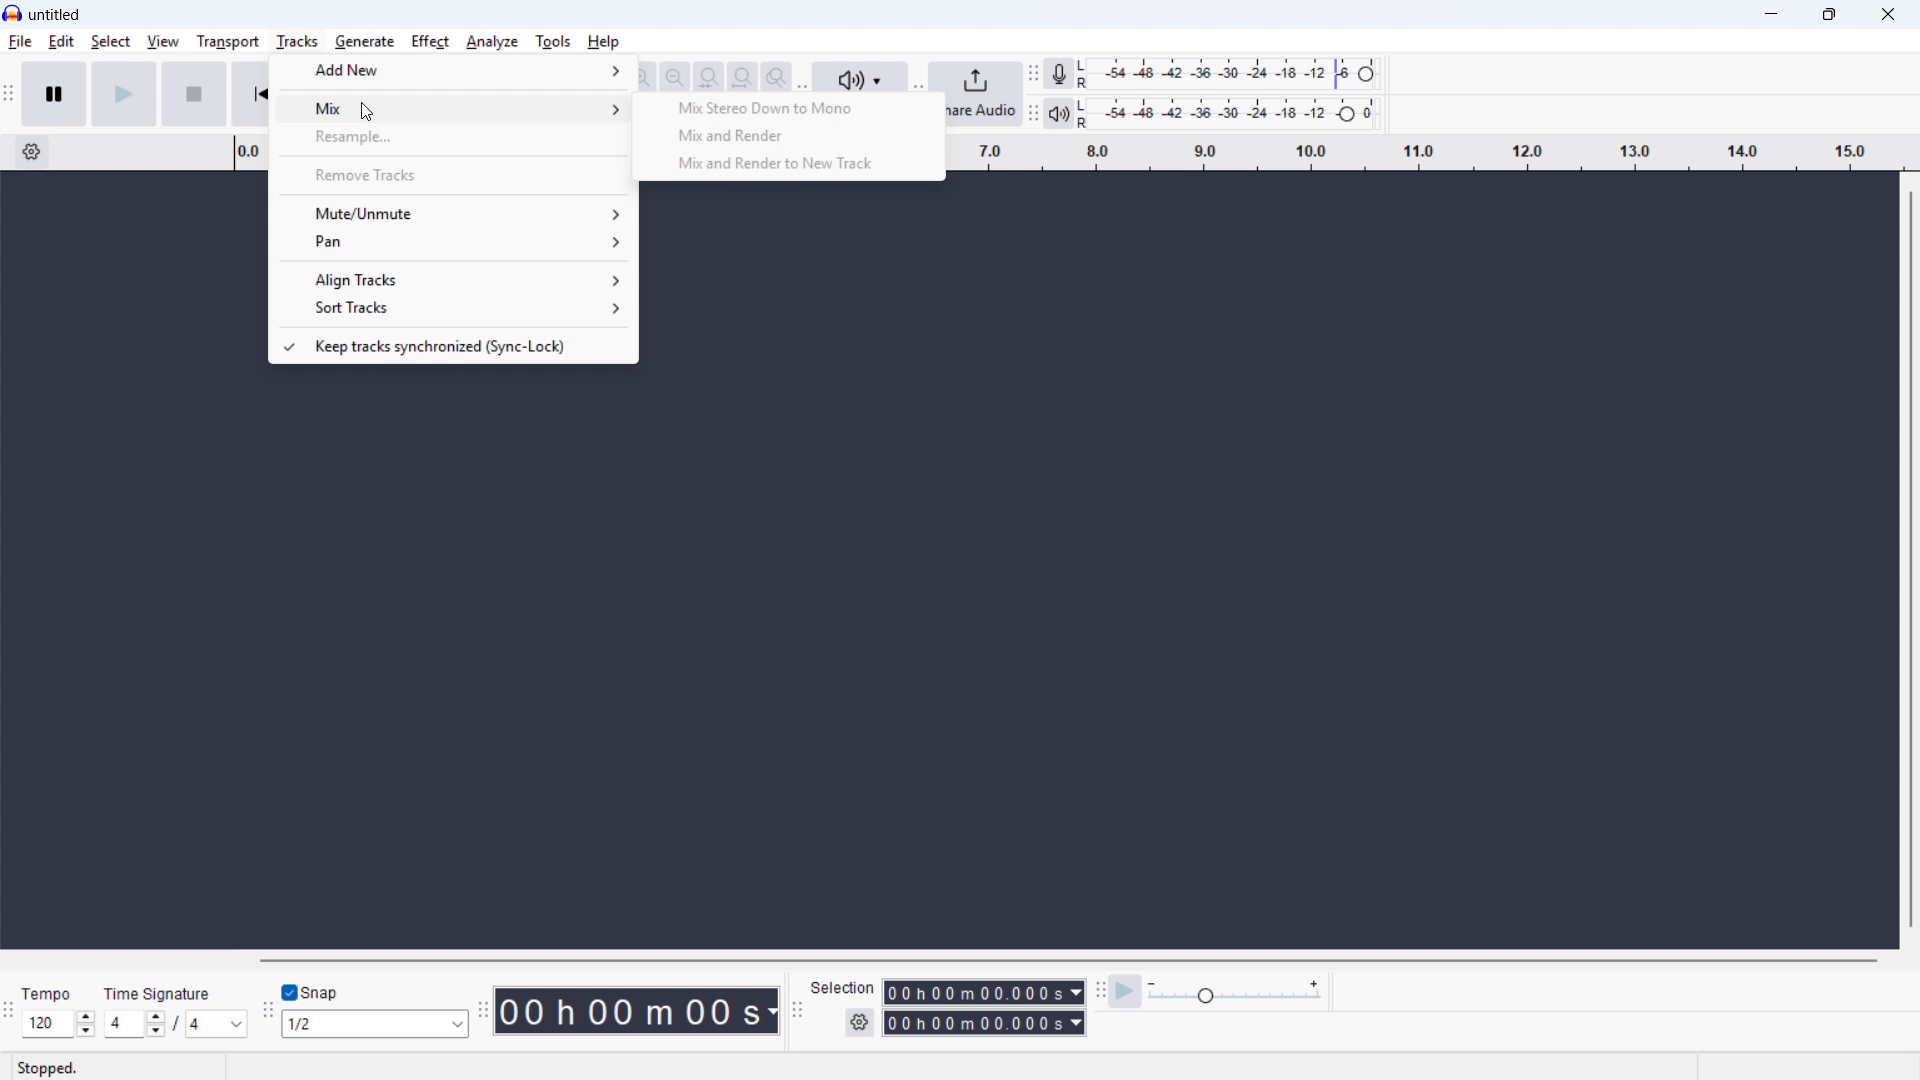  Describe the element at coordinates (709, 77) in the screenshot. I see `Fit selection to width ` at that location.